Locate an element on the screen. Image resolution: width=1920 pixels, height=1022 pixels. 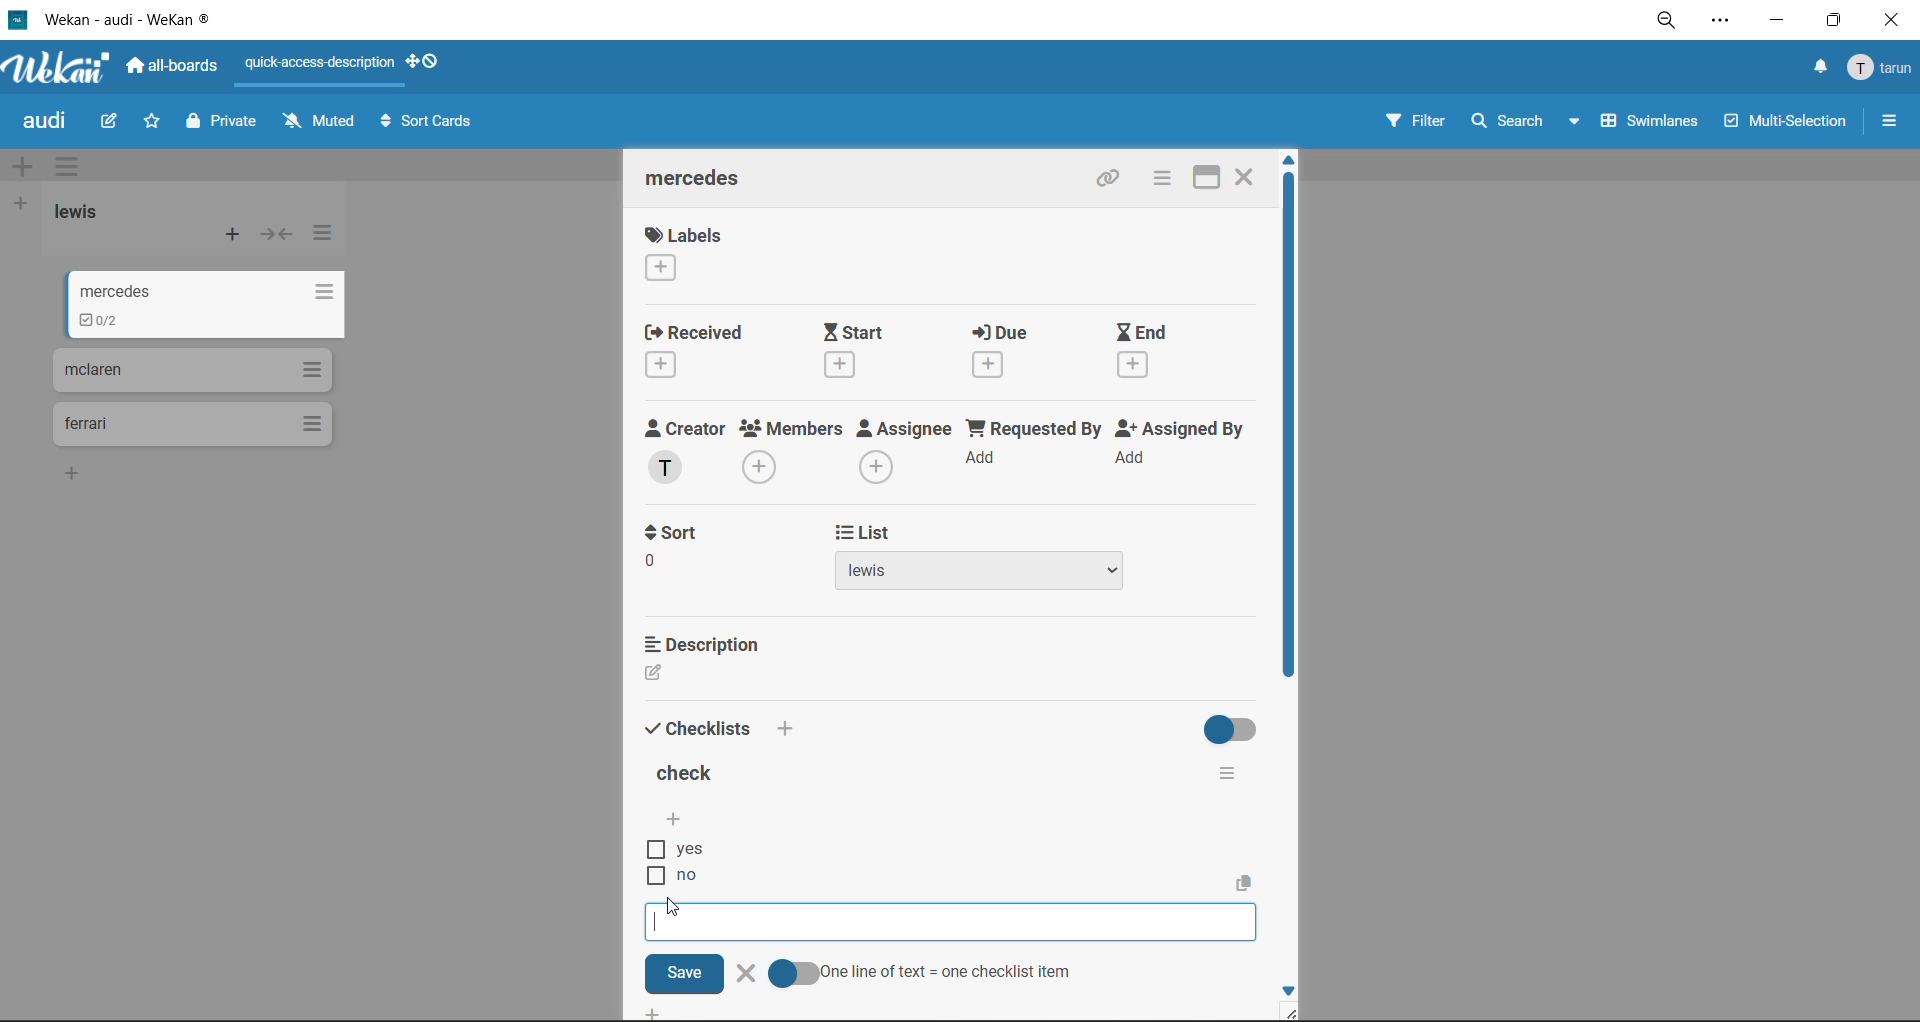
members is located at coordinates (792, 431).